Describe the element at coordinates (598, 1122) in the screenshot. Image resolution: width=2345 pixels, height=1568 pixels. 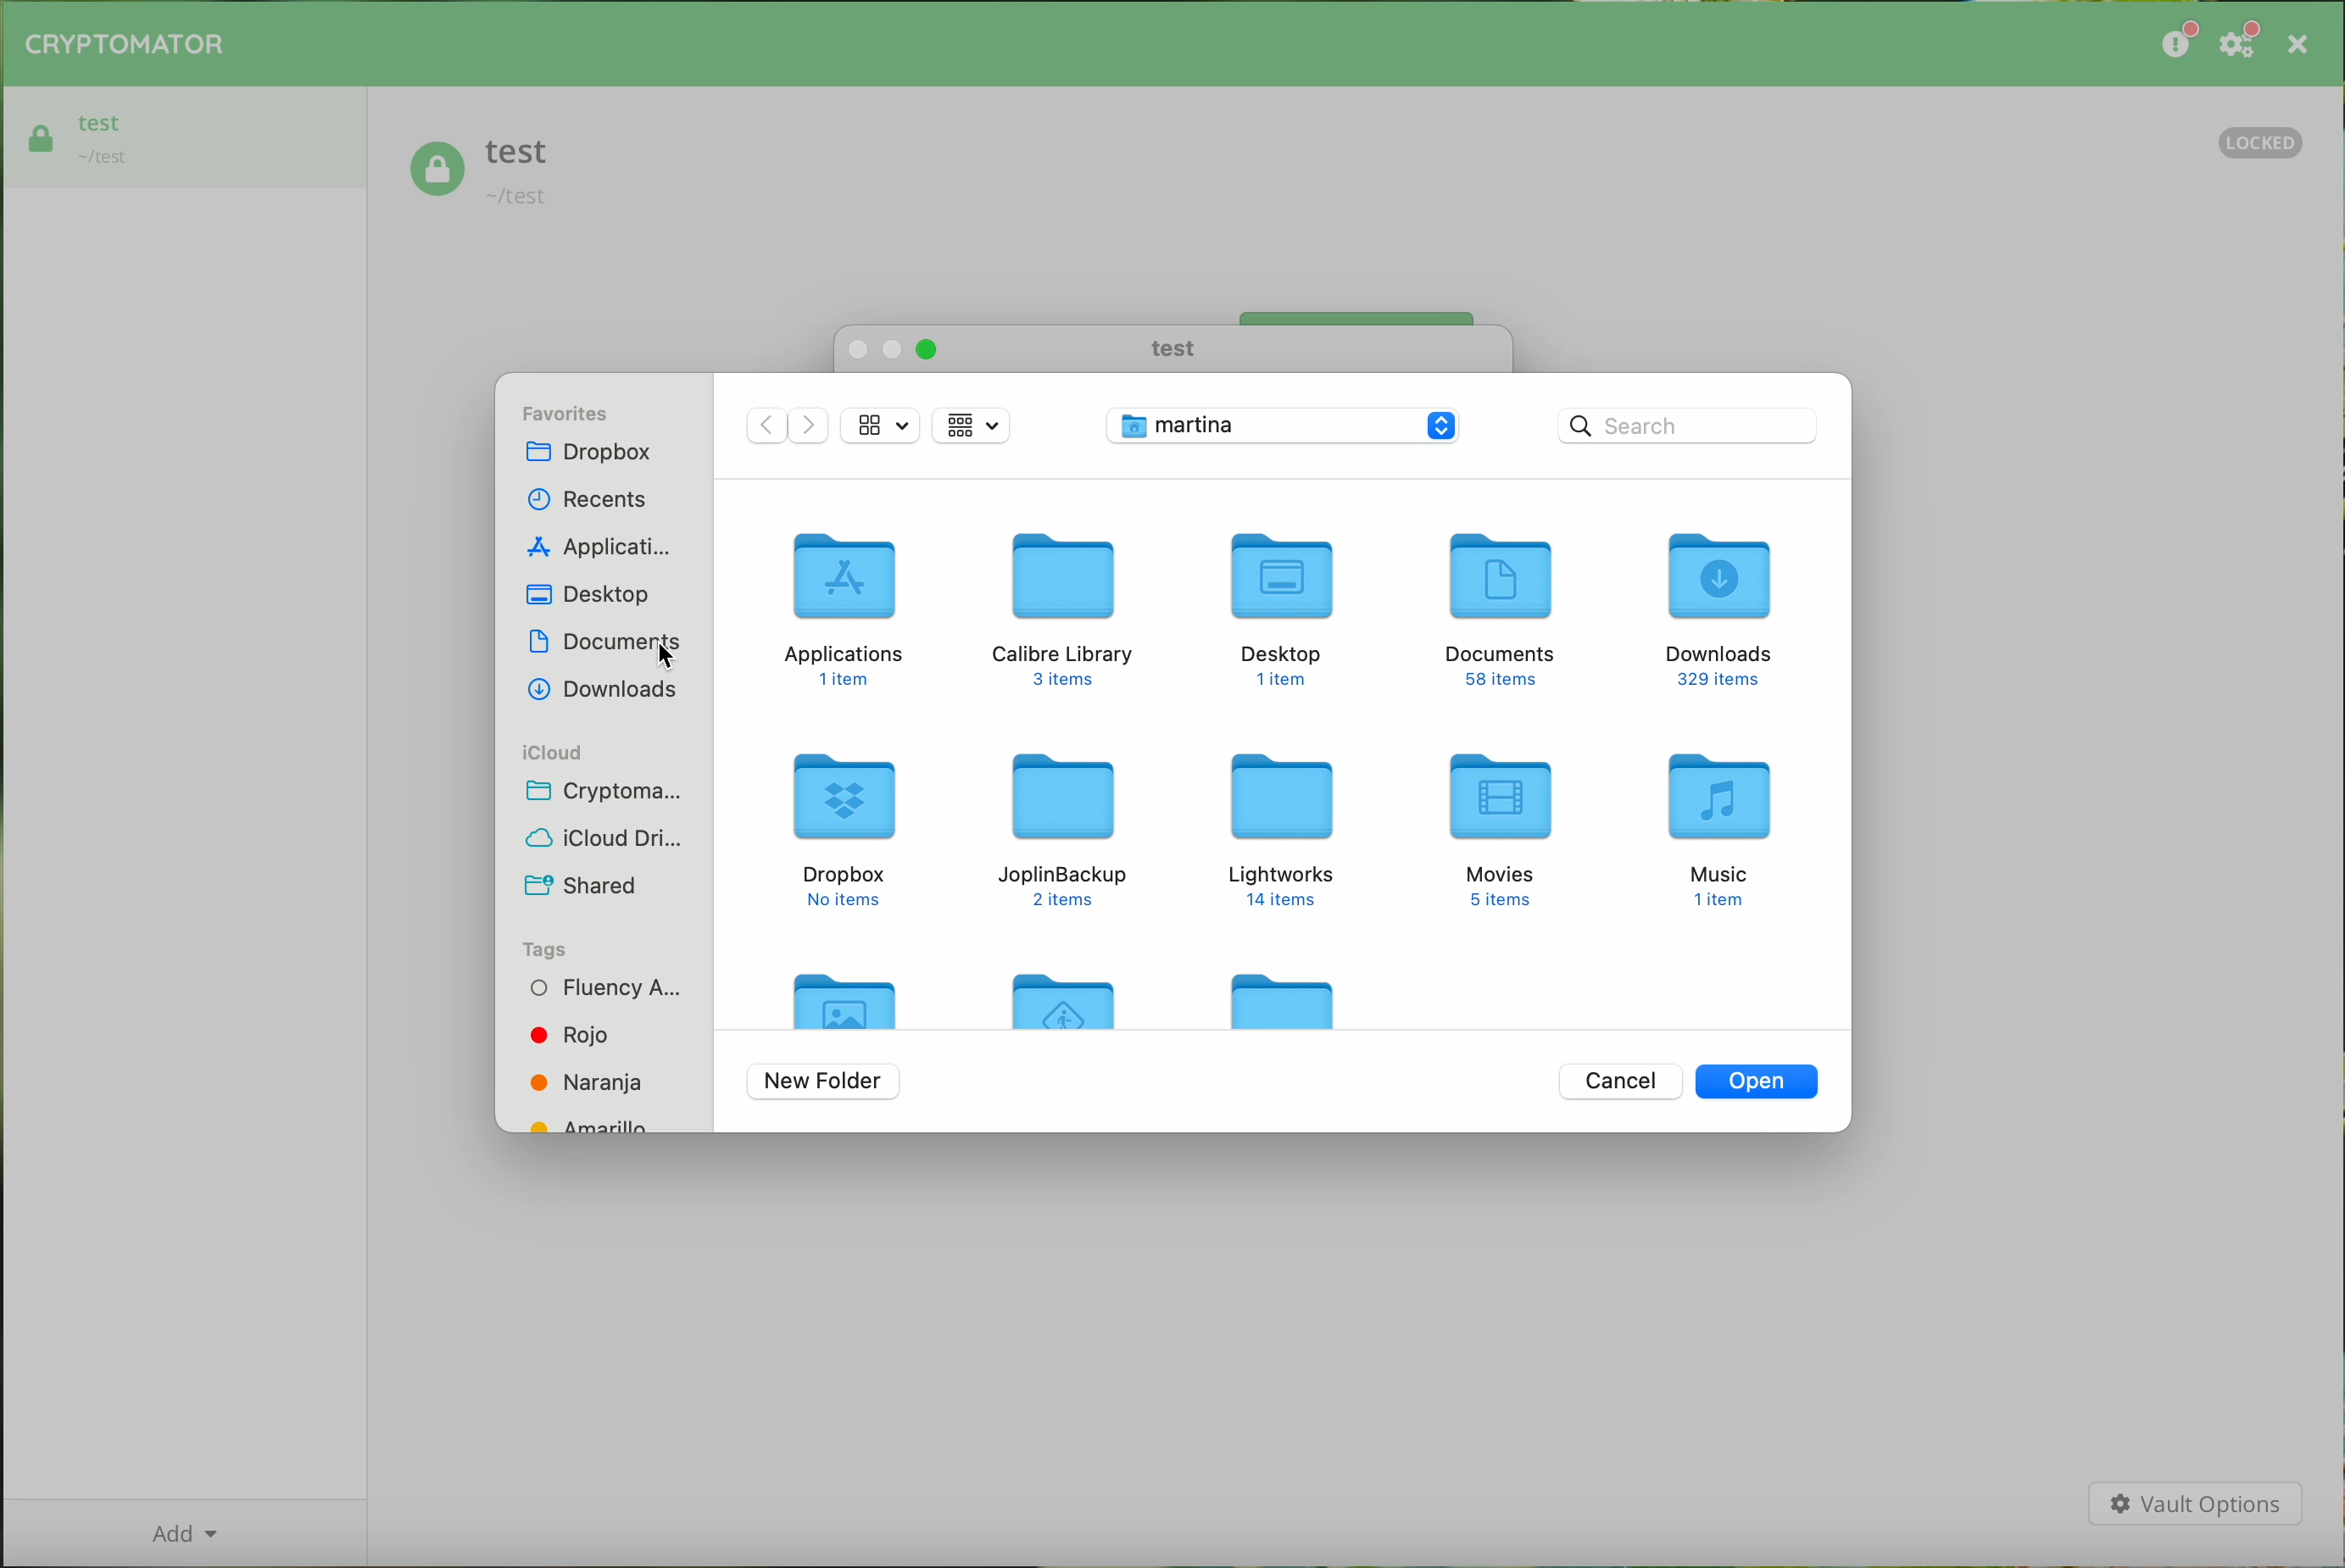
I see `yellow` at that location.